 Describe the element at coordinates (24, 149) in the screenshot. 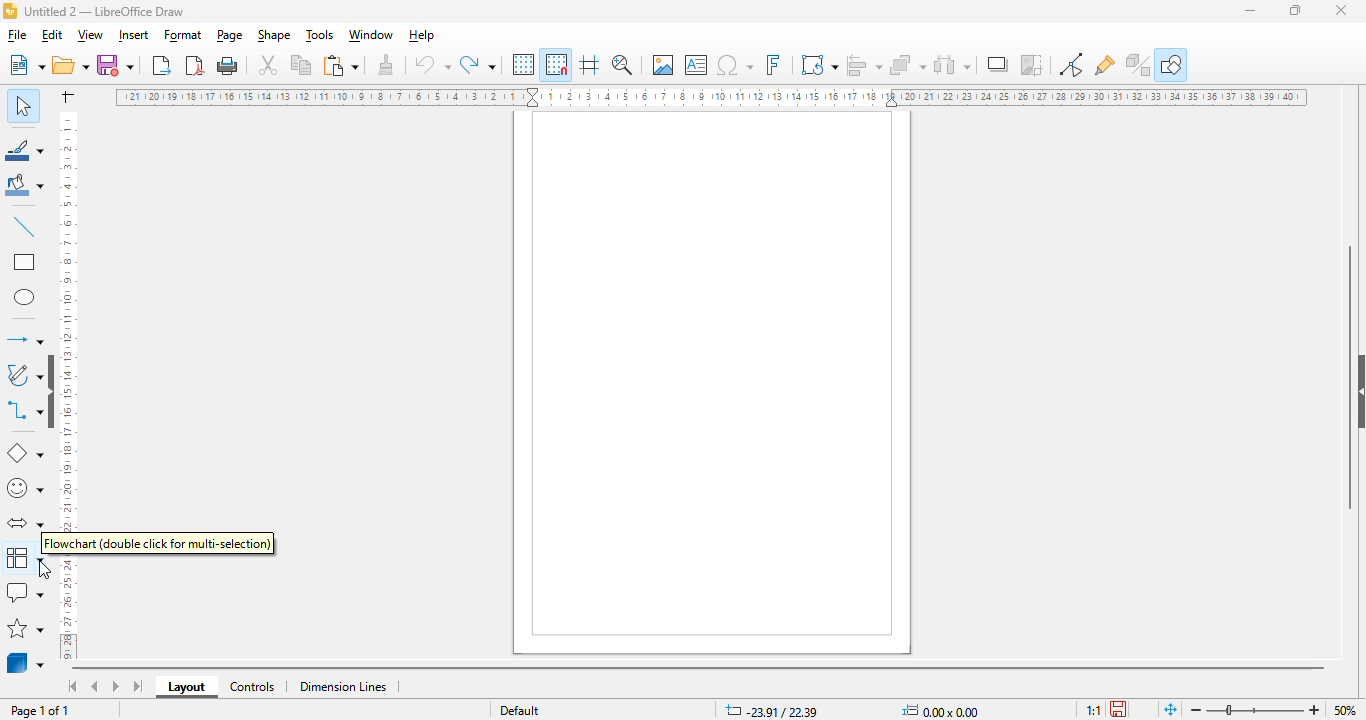

I see `line color` at that location.